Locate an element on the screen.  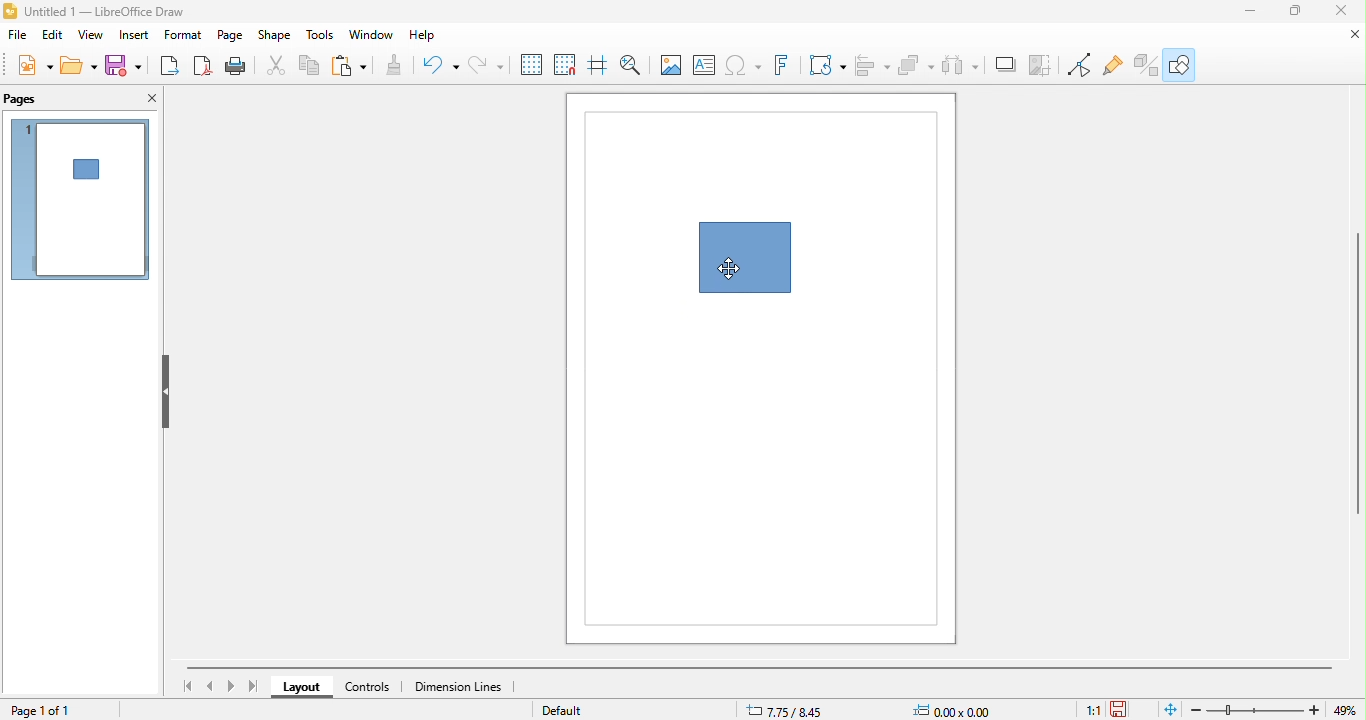
transformation is located at coordinates (827, 65).